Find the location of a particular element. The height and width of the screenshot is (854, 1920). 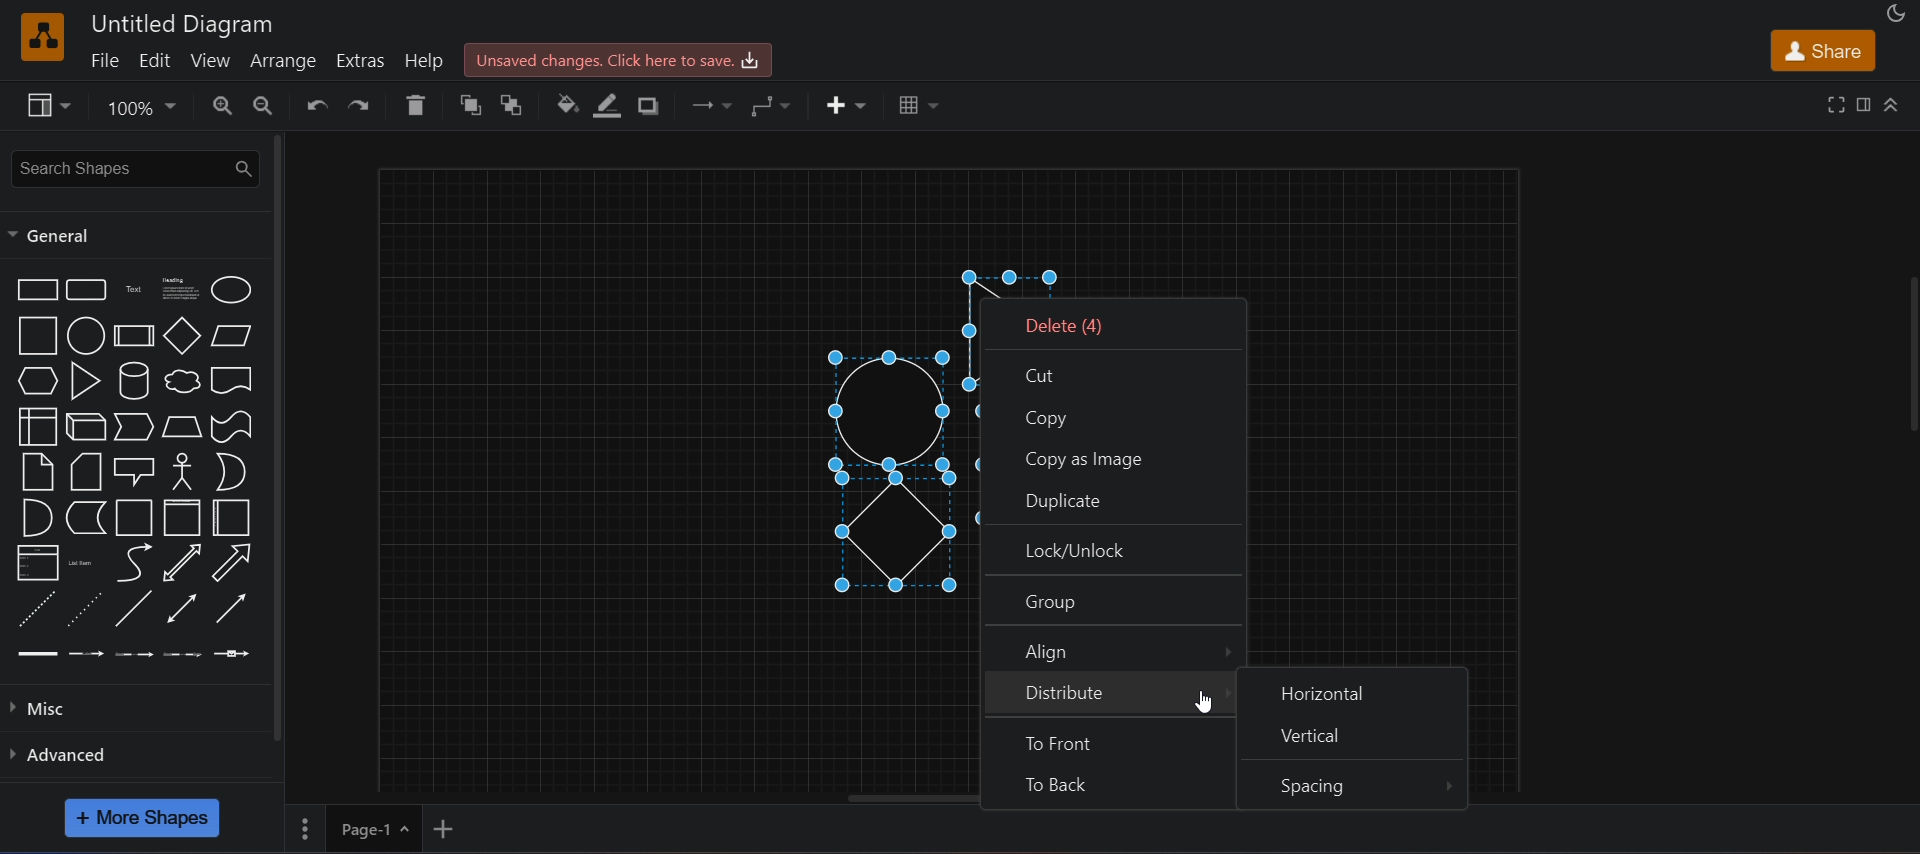

cube is located at coordinates (83, 427).